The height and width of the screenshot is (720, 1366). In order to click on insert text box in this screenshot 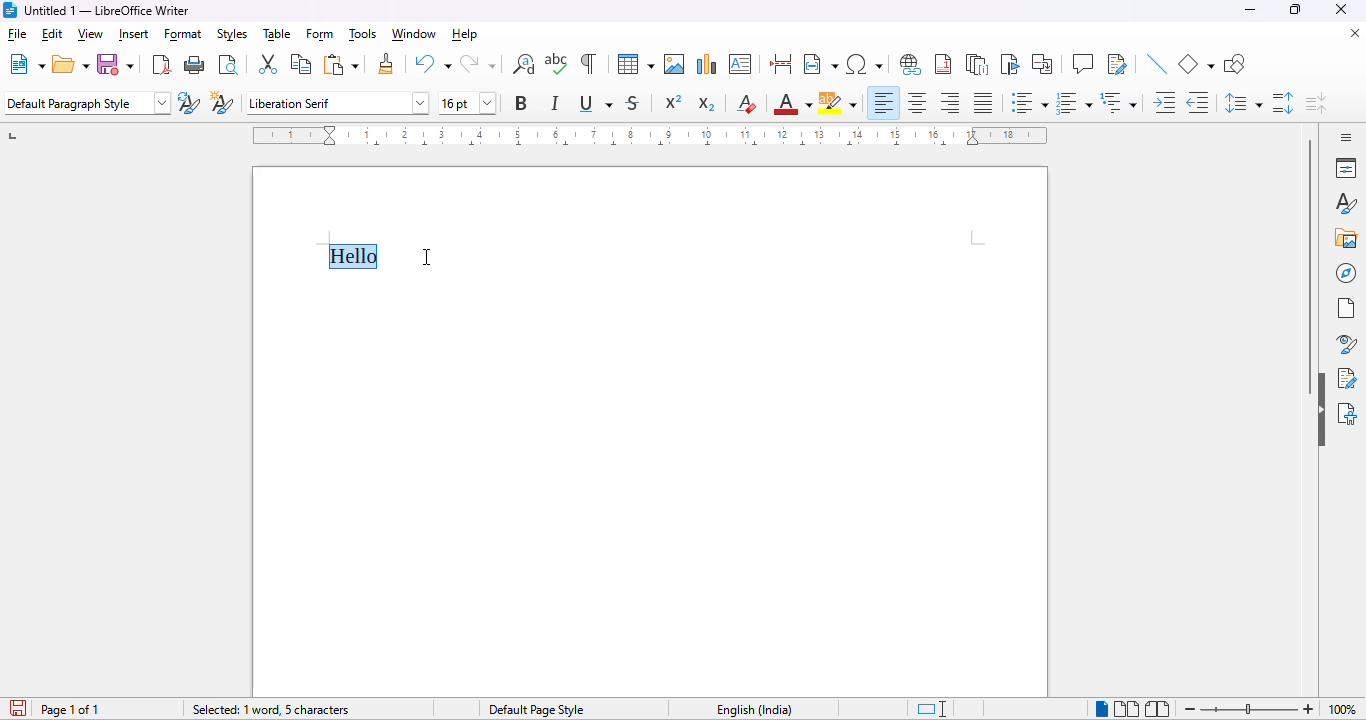, I will do `click(741, 64)`.